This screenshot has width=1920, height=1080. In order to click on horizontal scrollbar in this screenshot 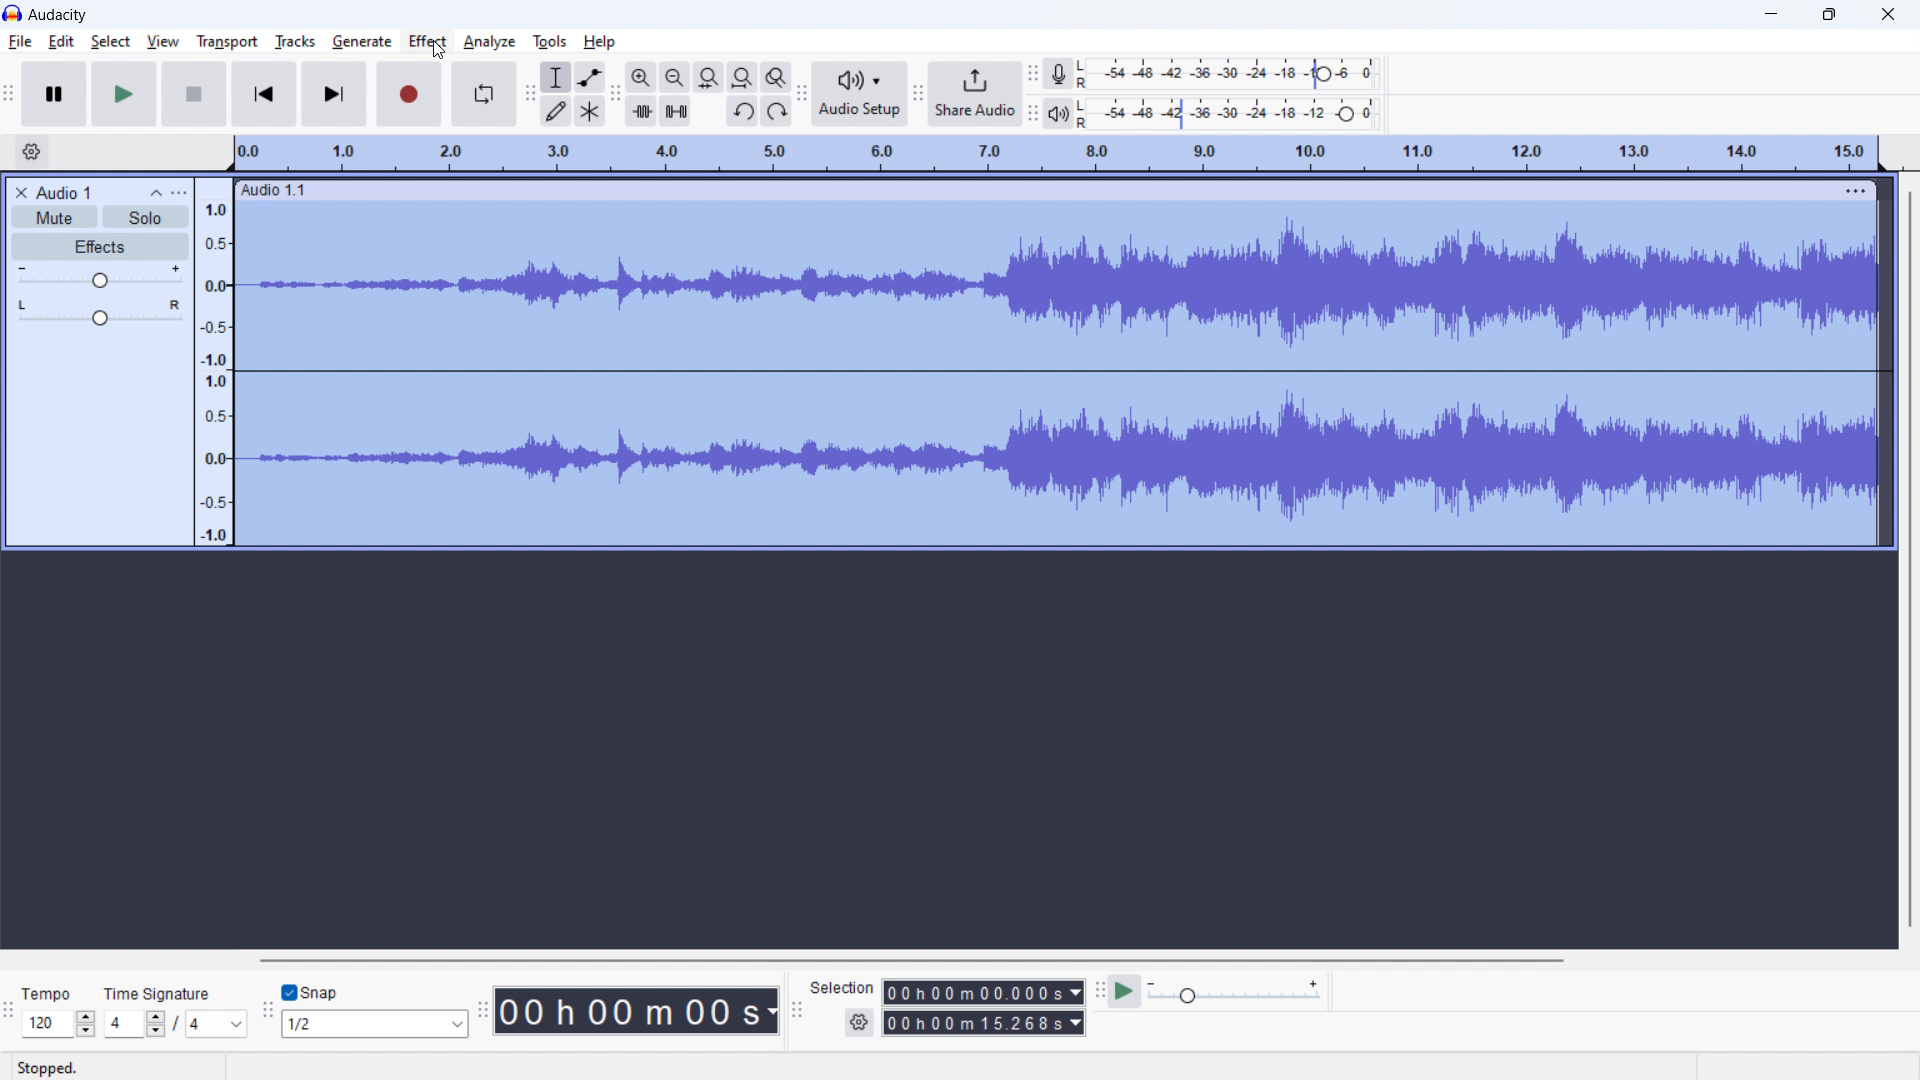, I will do `click(909, 960)`.